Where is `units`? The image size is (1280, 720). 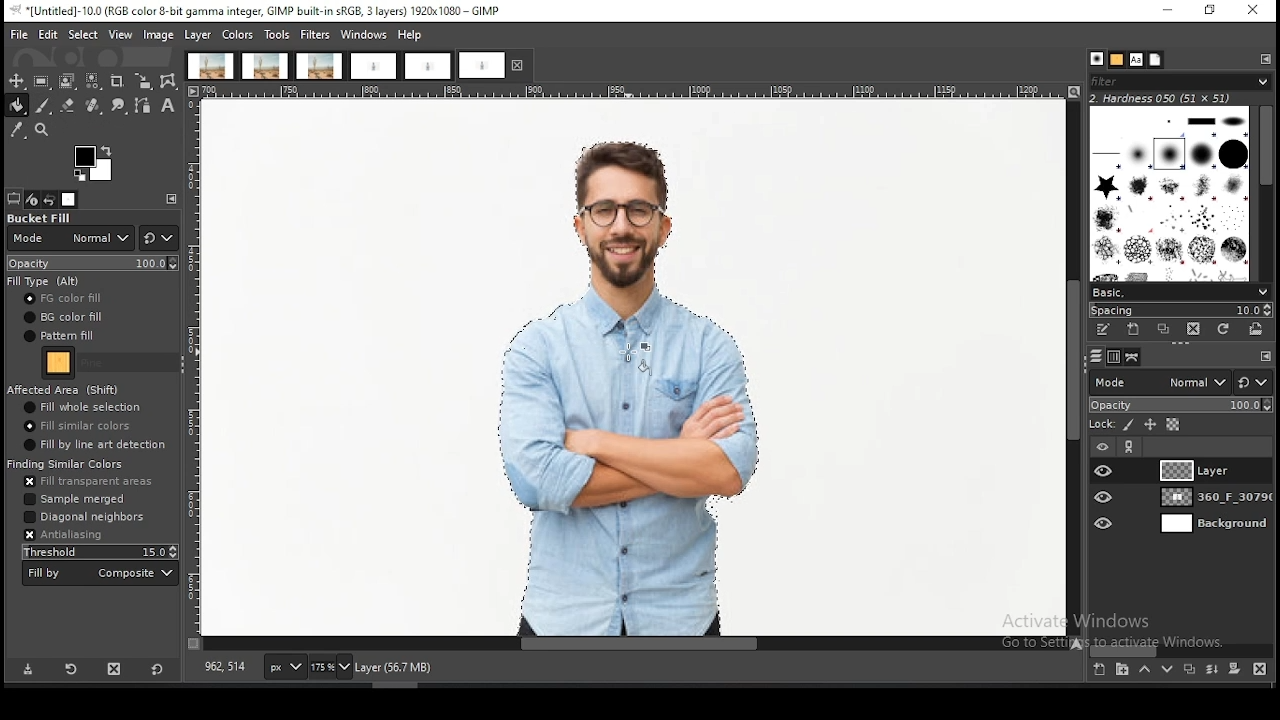
units is located at coordinates (284, 667).